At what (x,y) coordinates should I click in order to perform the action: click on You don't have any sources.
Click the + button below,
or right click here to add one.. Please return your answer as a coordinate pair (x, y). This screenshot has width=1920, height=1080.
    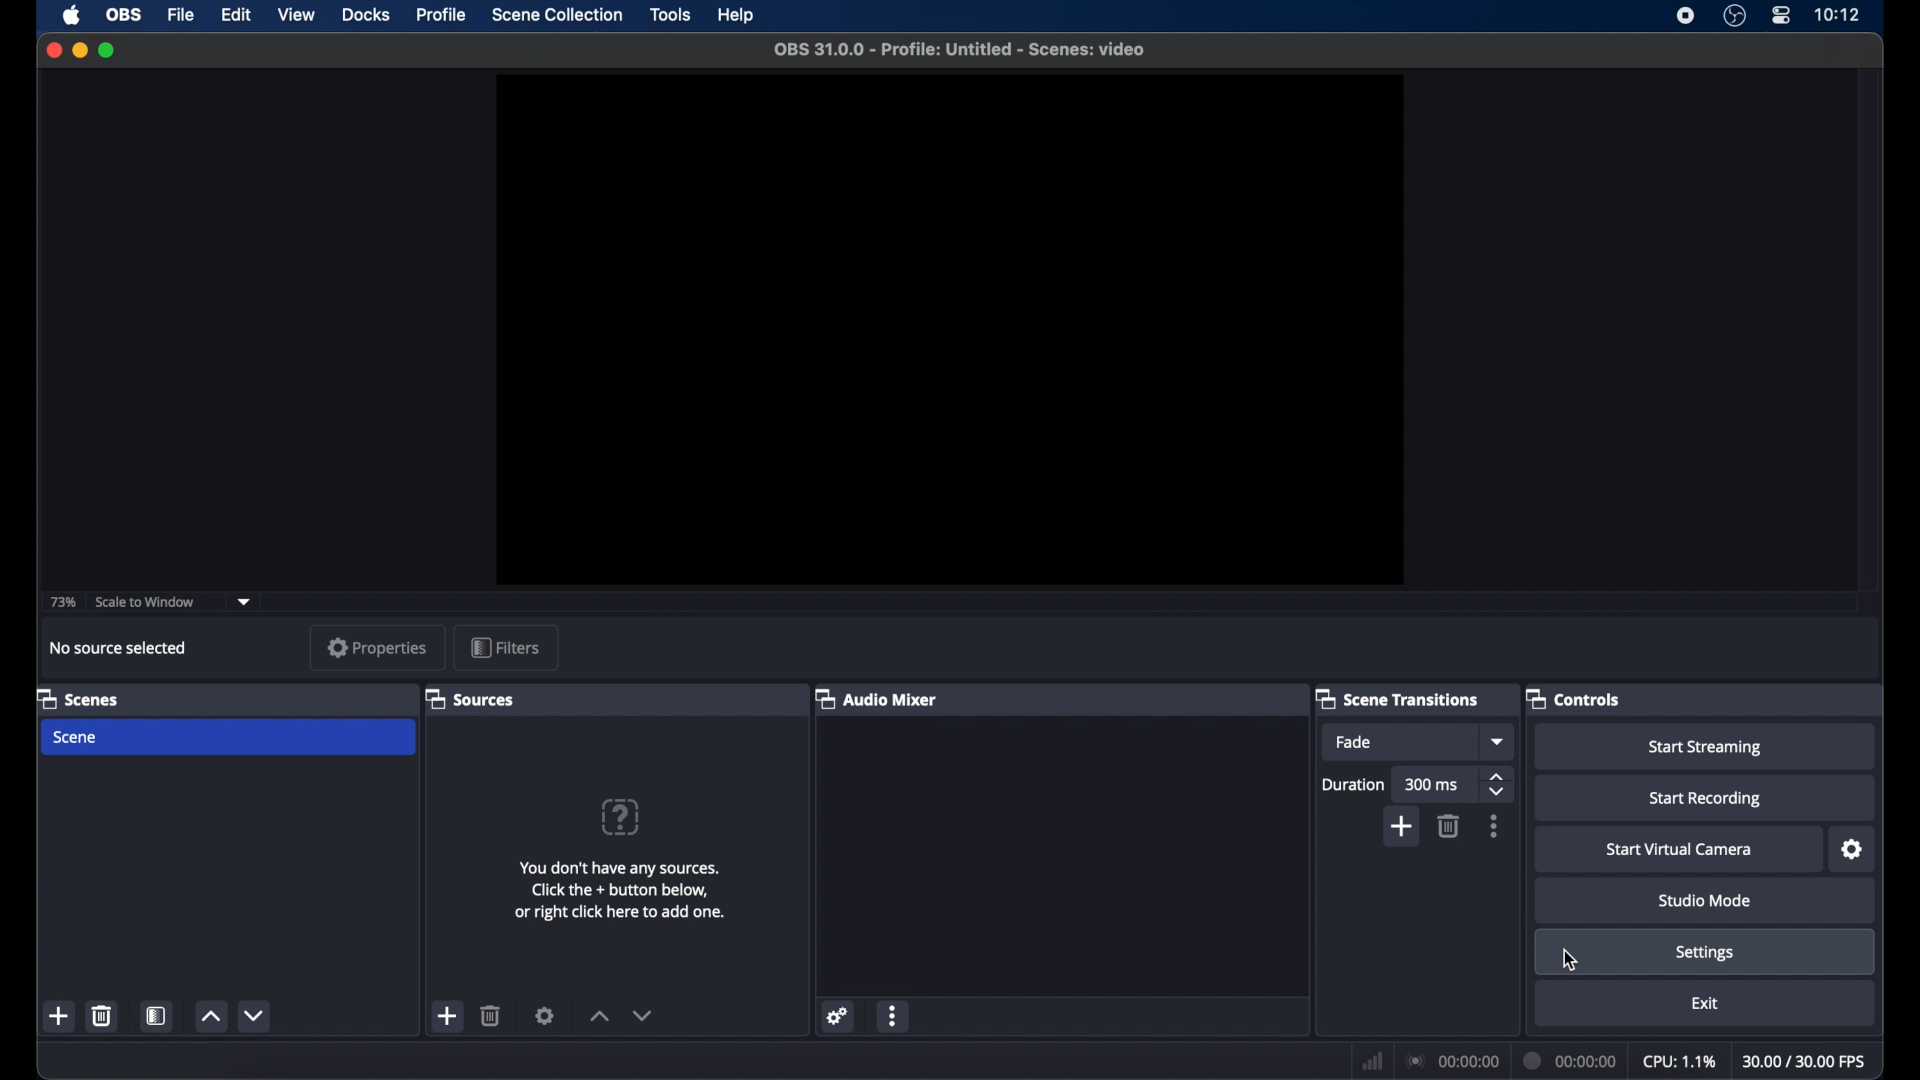
    Looking at the image, I should click on (622, 889).